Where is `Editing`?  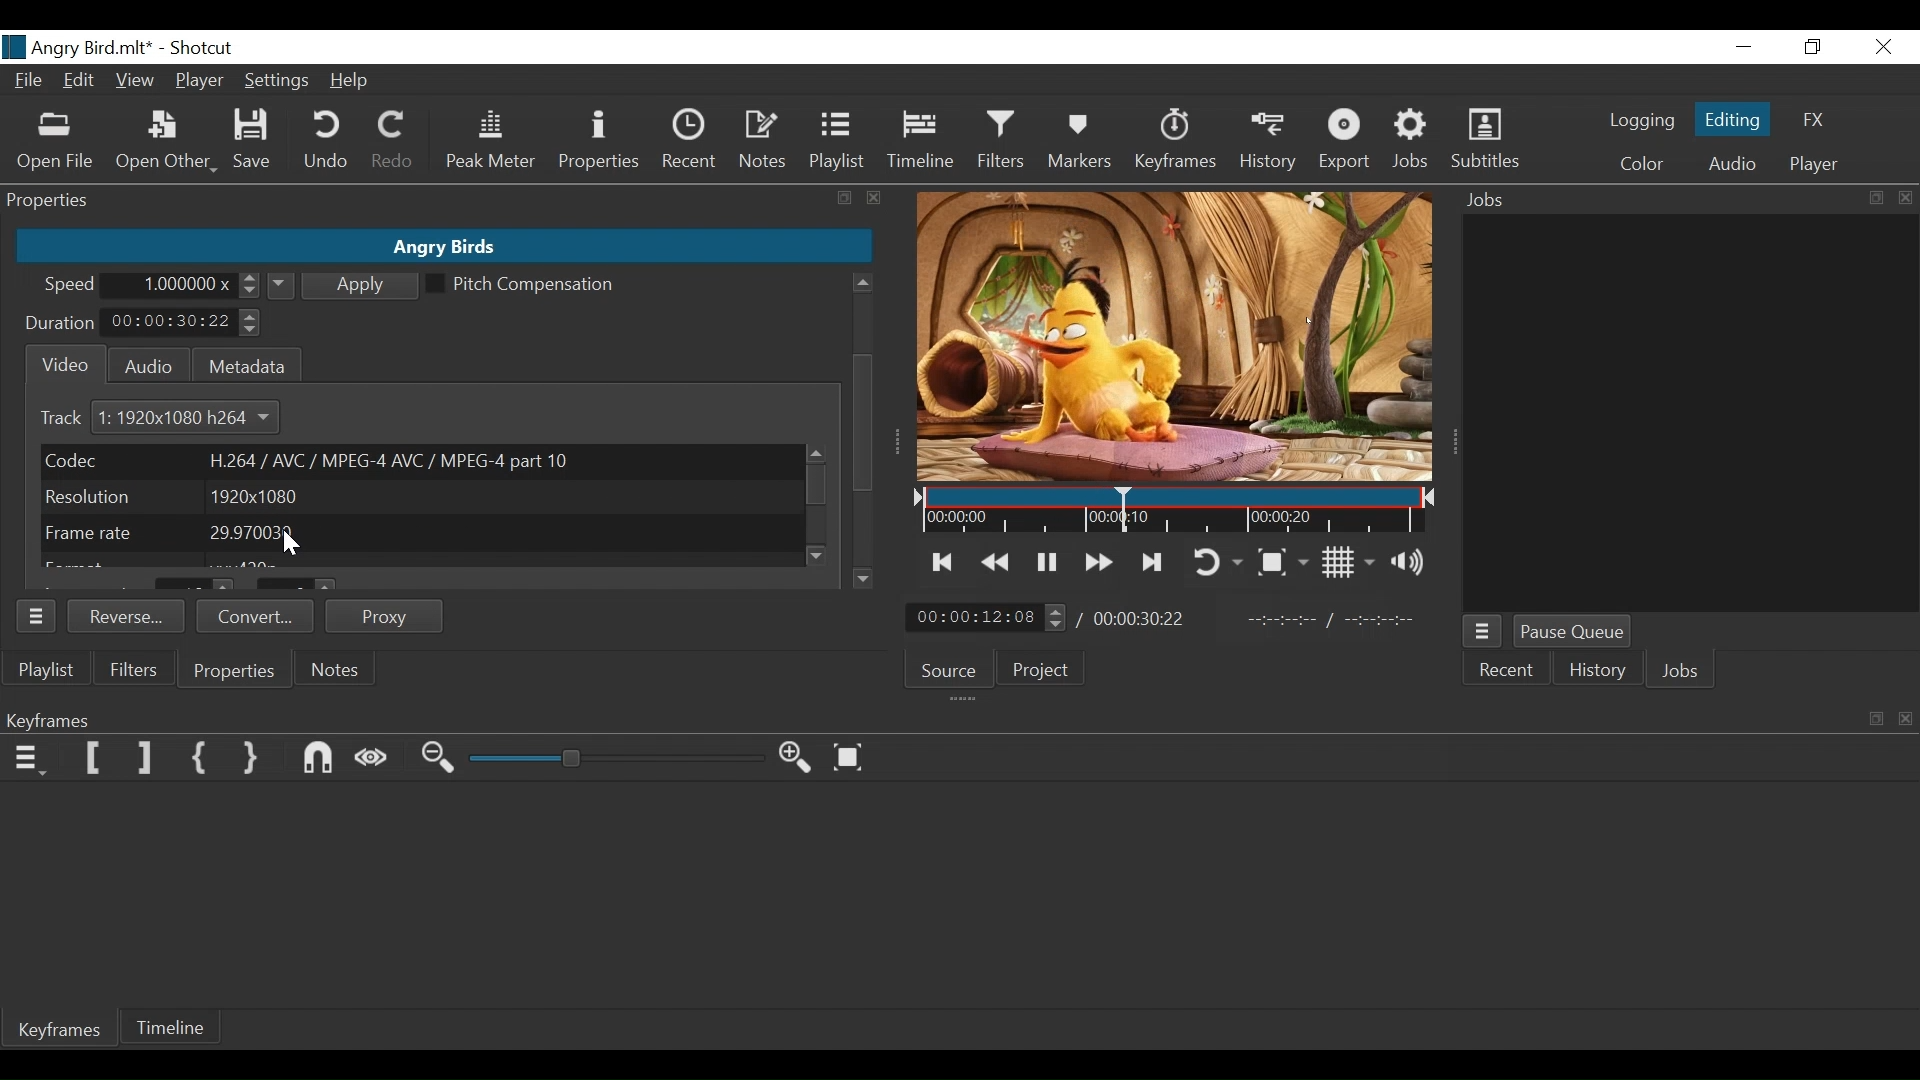 Editing is located at coordinates (1729, 119).